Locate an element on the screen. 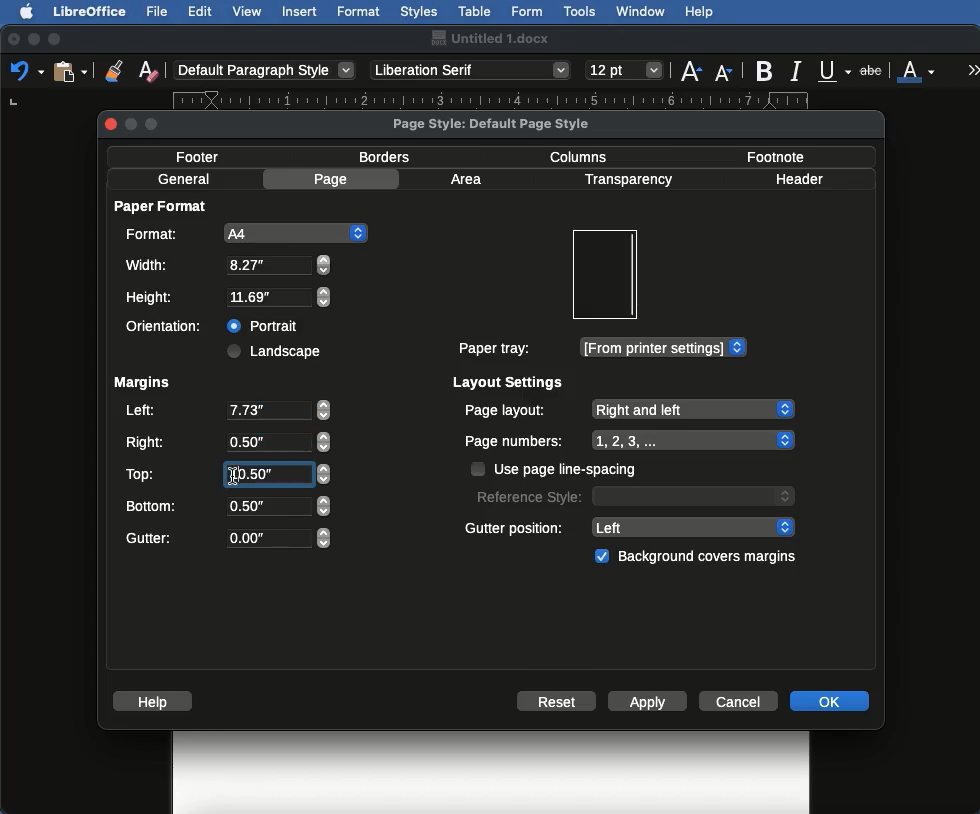 The image size is (980, 814). Form is located at coordinates (527, 12).